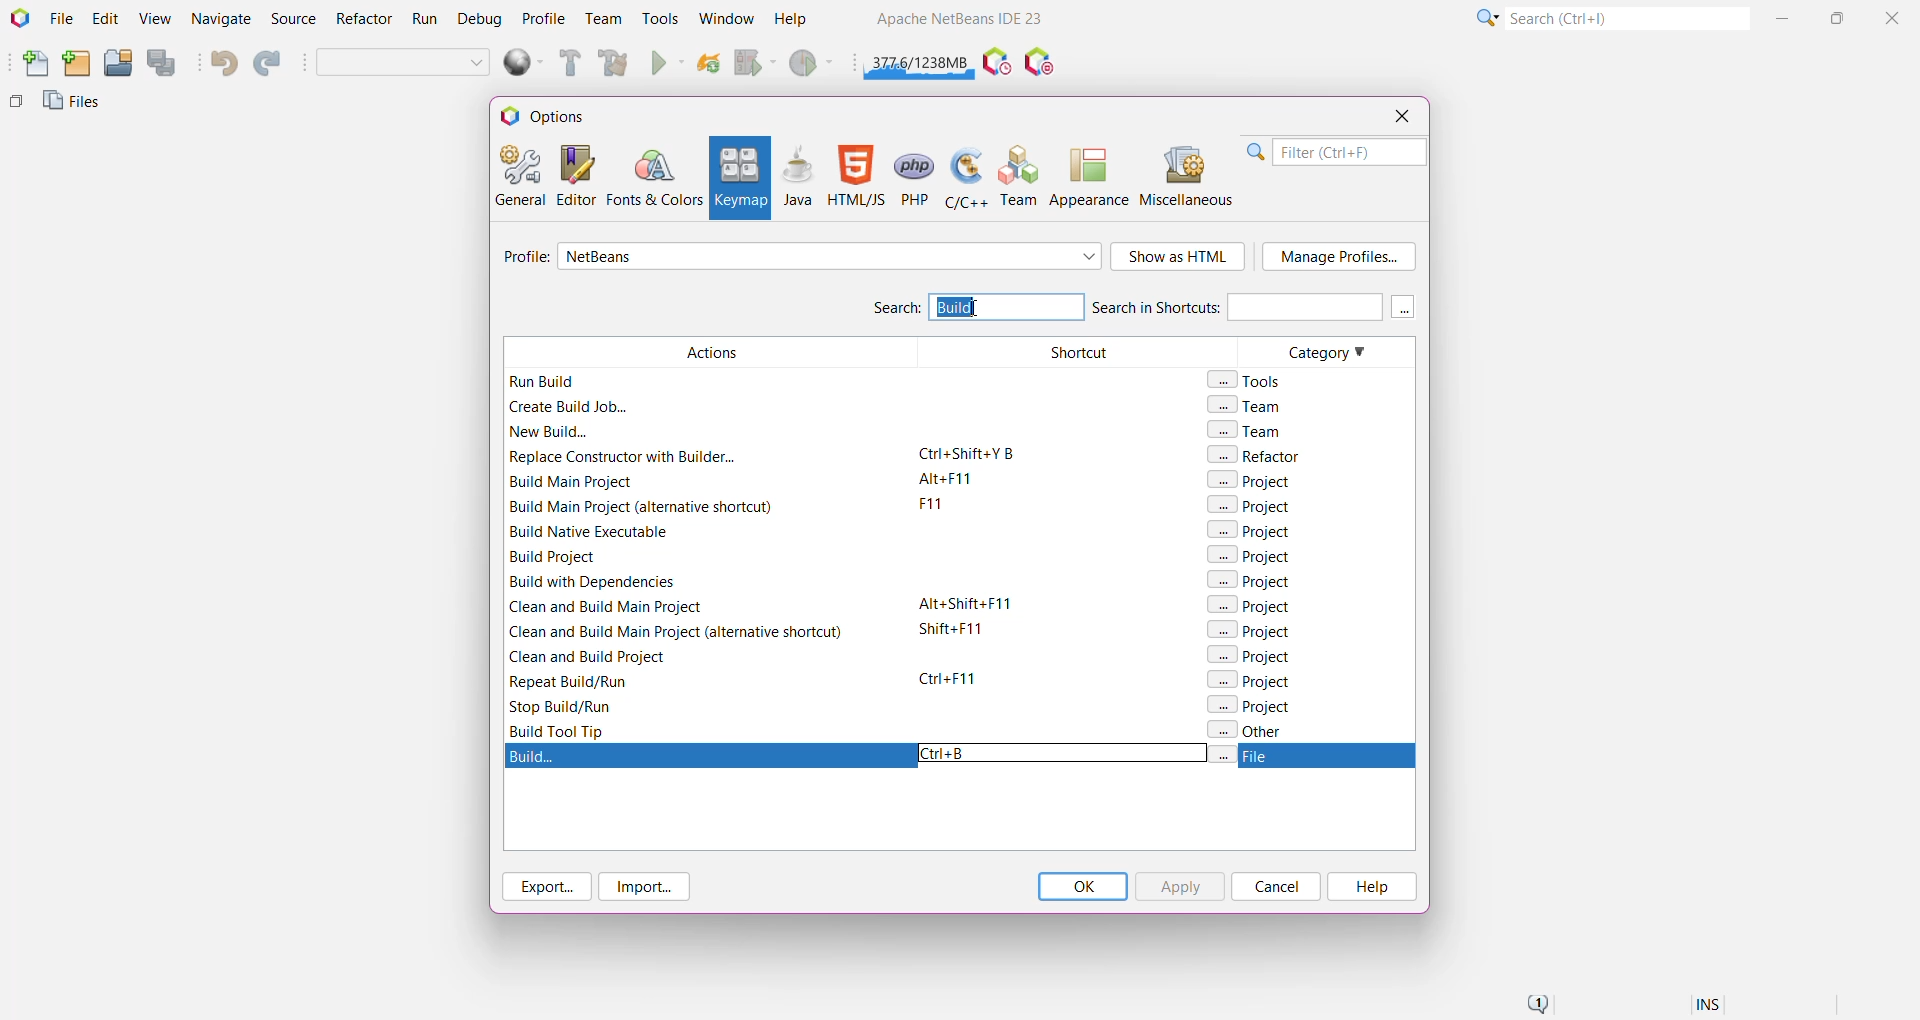 The height and width of the screenshot is (1020, 1920). What do you see at coordinates (1308, 538) in the screenshot?
I see `Category` at bounding box center [1308, 538].